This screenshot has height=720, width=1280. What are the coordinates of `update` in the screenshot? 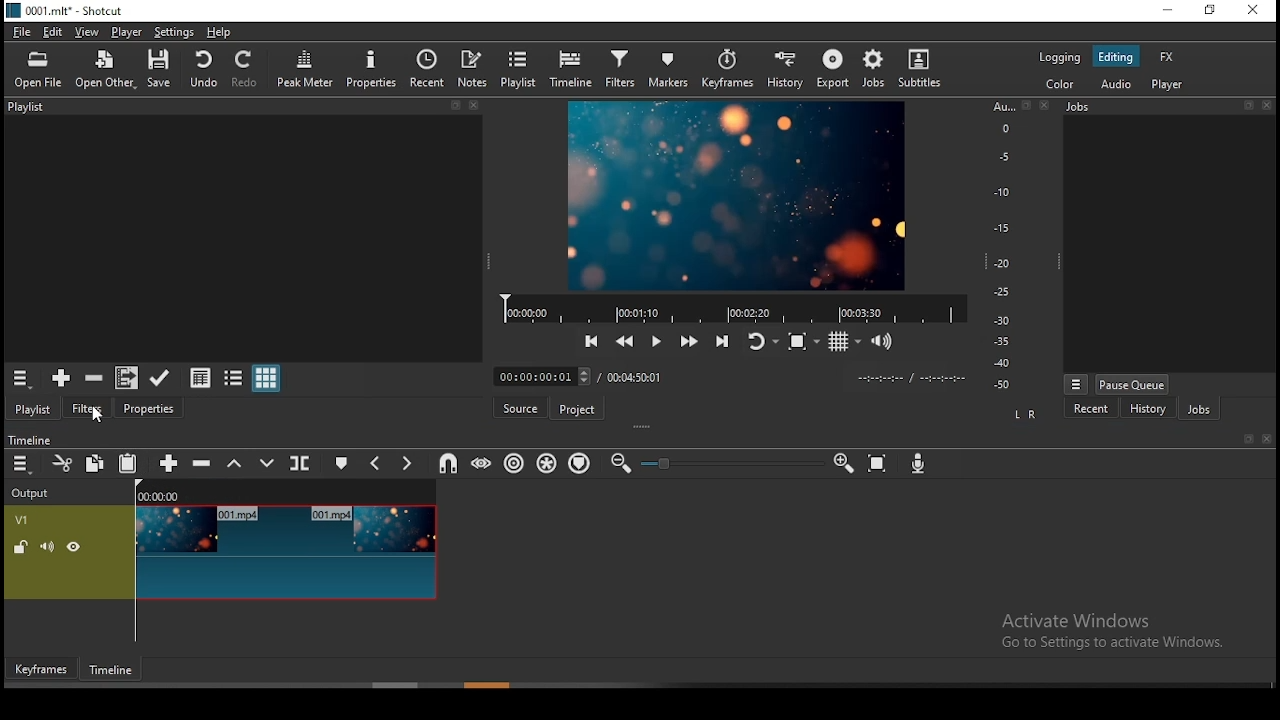 It's located at (161, 378).